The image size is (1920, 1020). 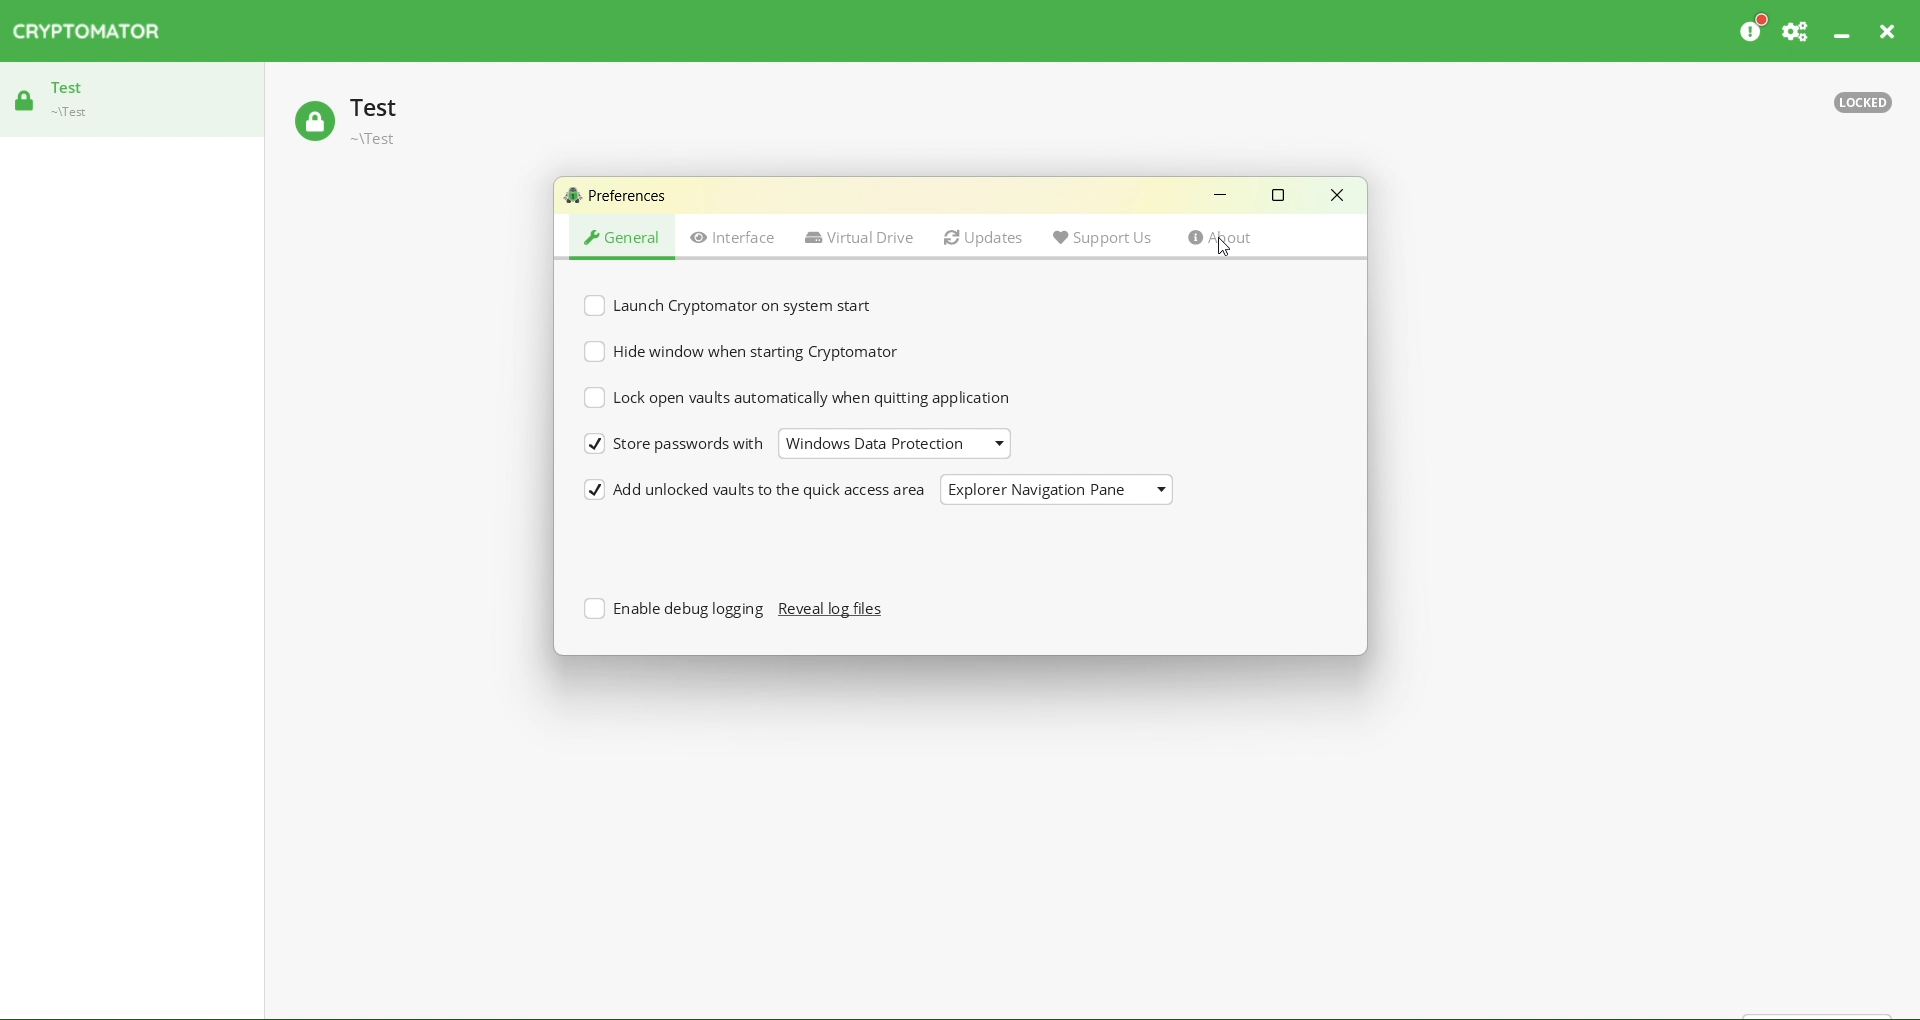 What do you see at coordinates (64, 99) in the screenshot?
I see `Test` at bounding box center [64, 99].